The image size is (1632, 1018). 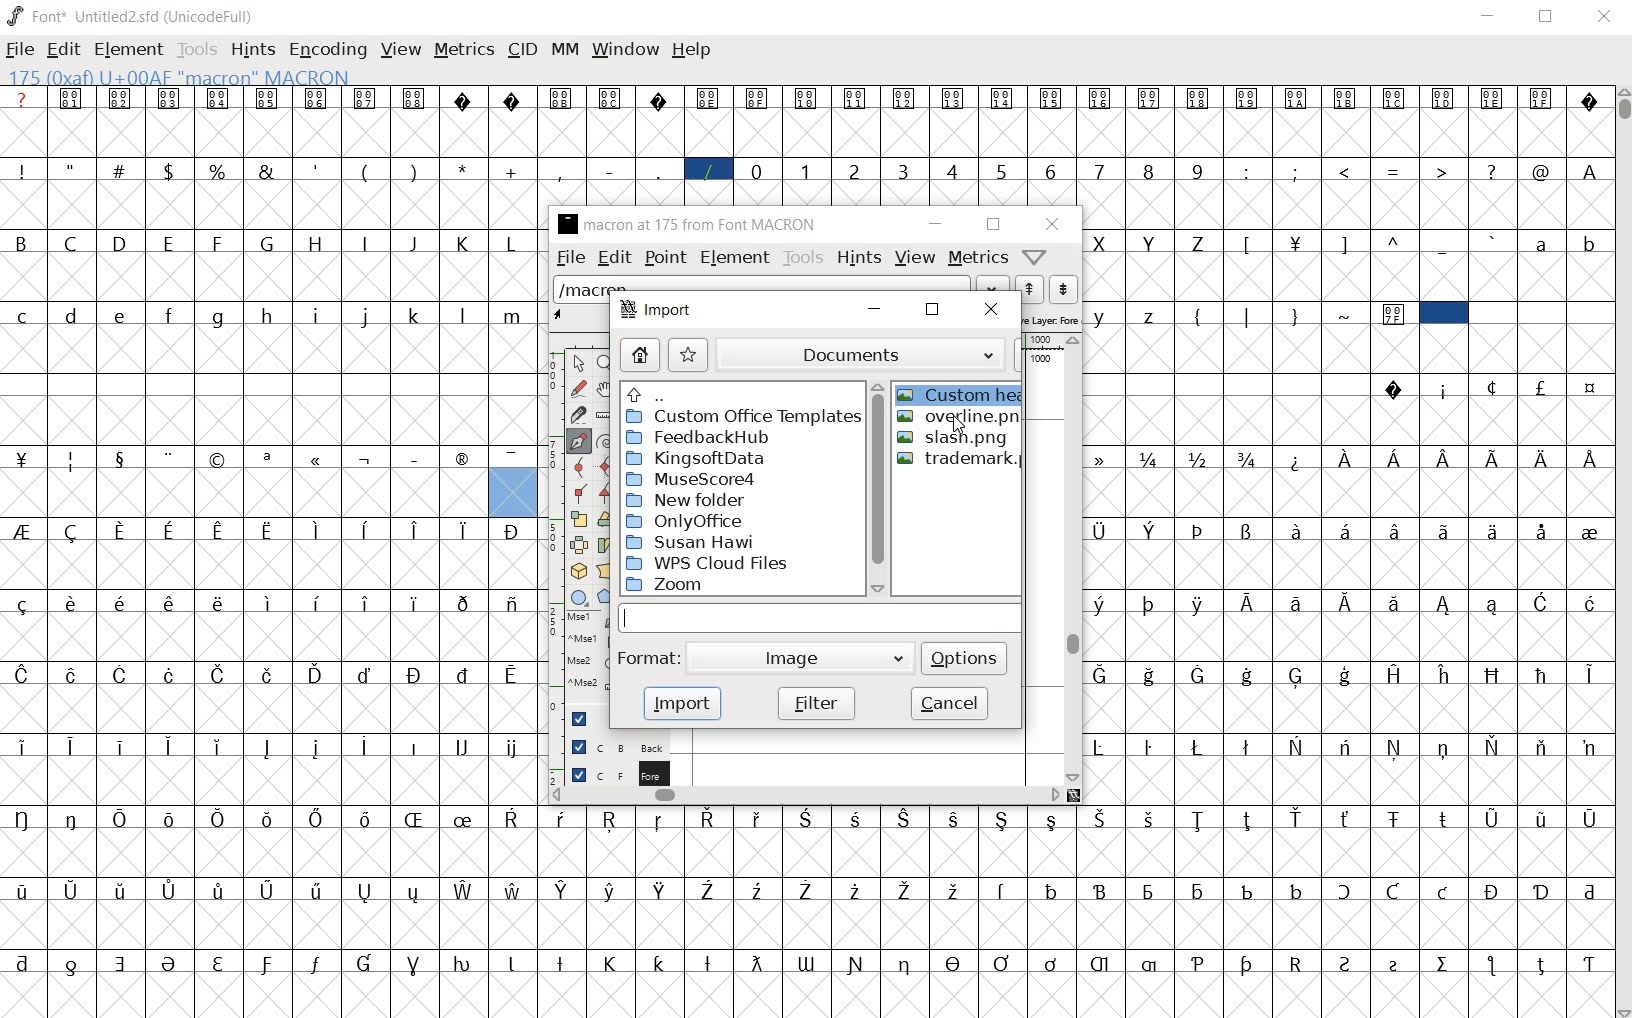 What do you see at coordinates (1150, 315) in the screenshot?
I see `z` at bounding box center [1150, 315].